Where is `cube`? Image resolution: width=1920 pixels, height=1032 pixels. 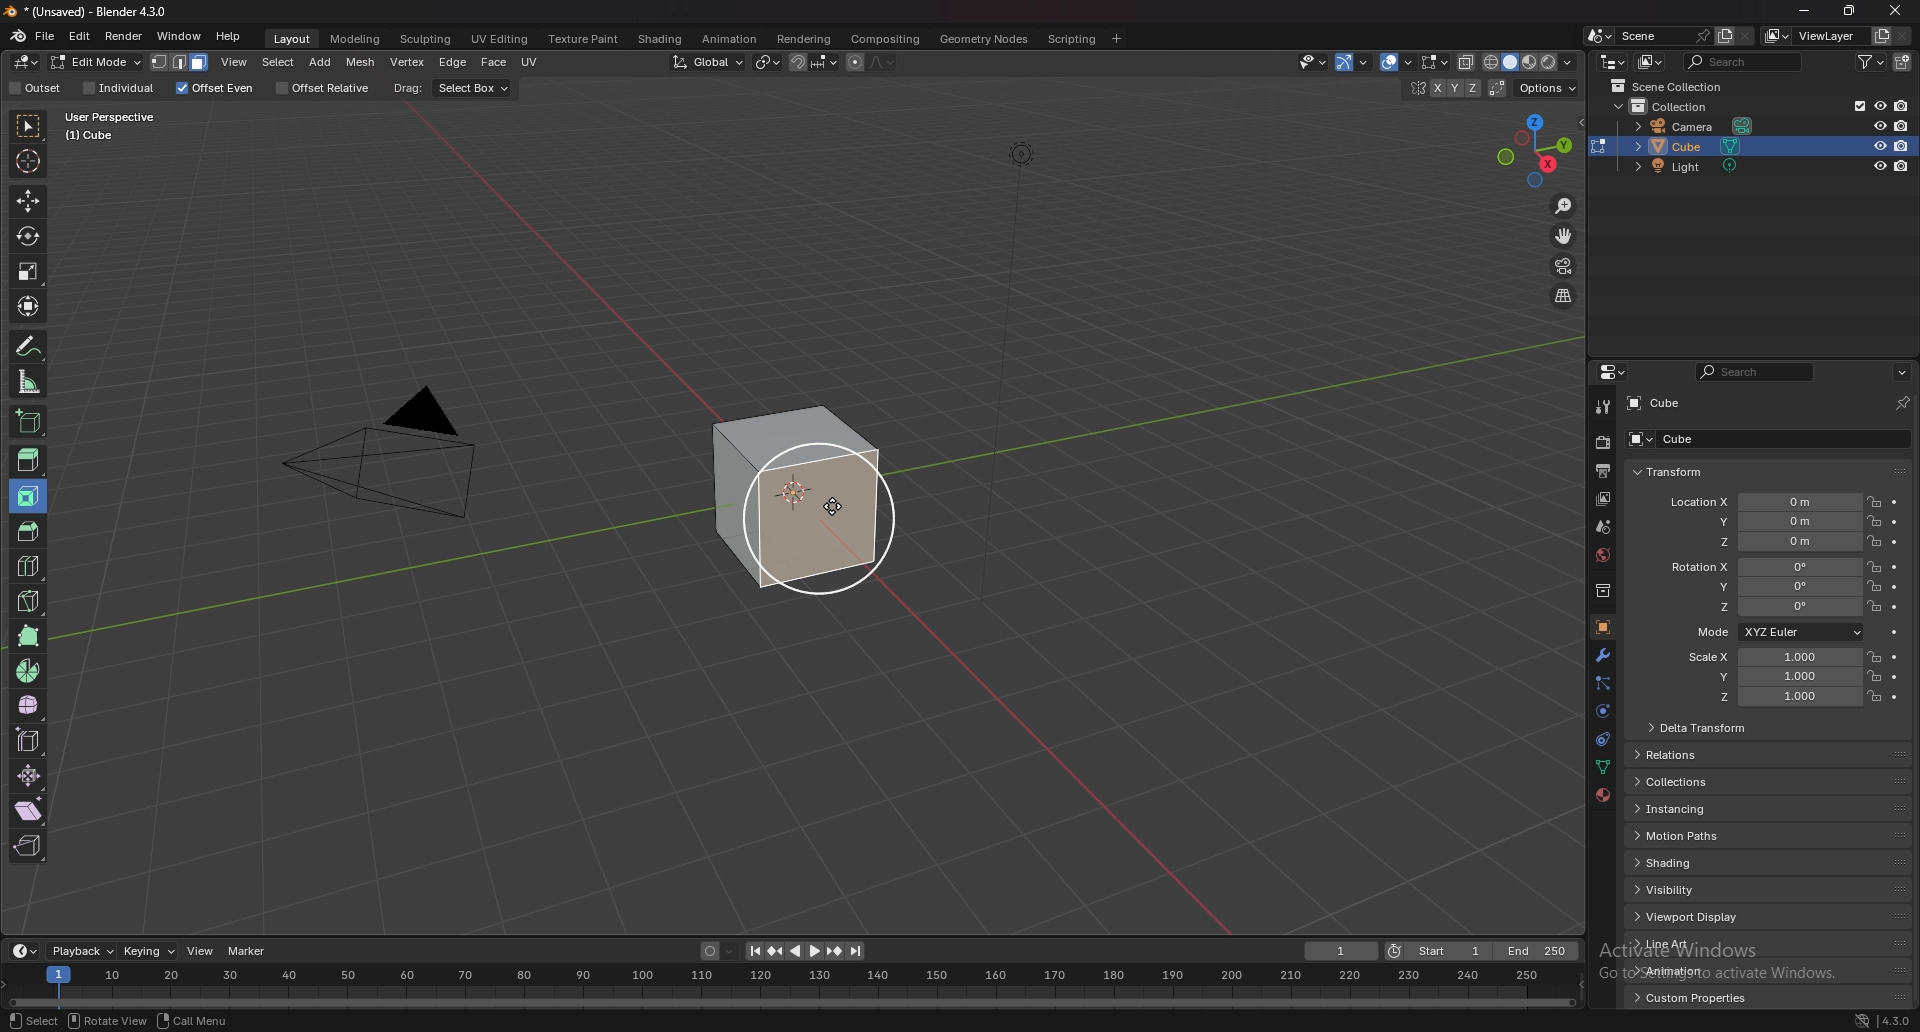 cube is located at coordinates (1657, 403).